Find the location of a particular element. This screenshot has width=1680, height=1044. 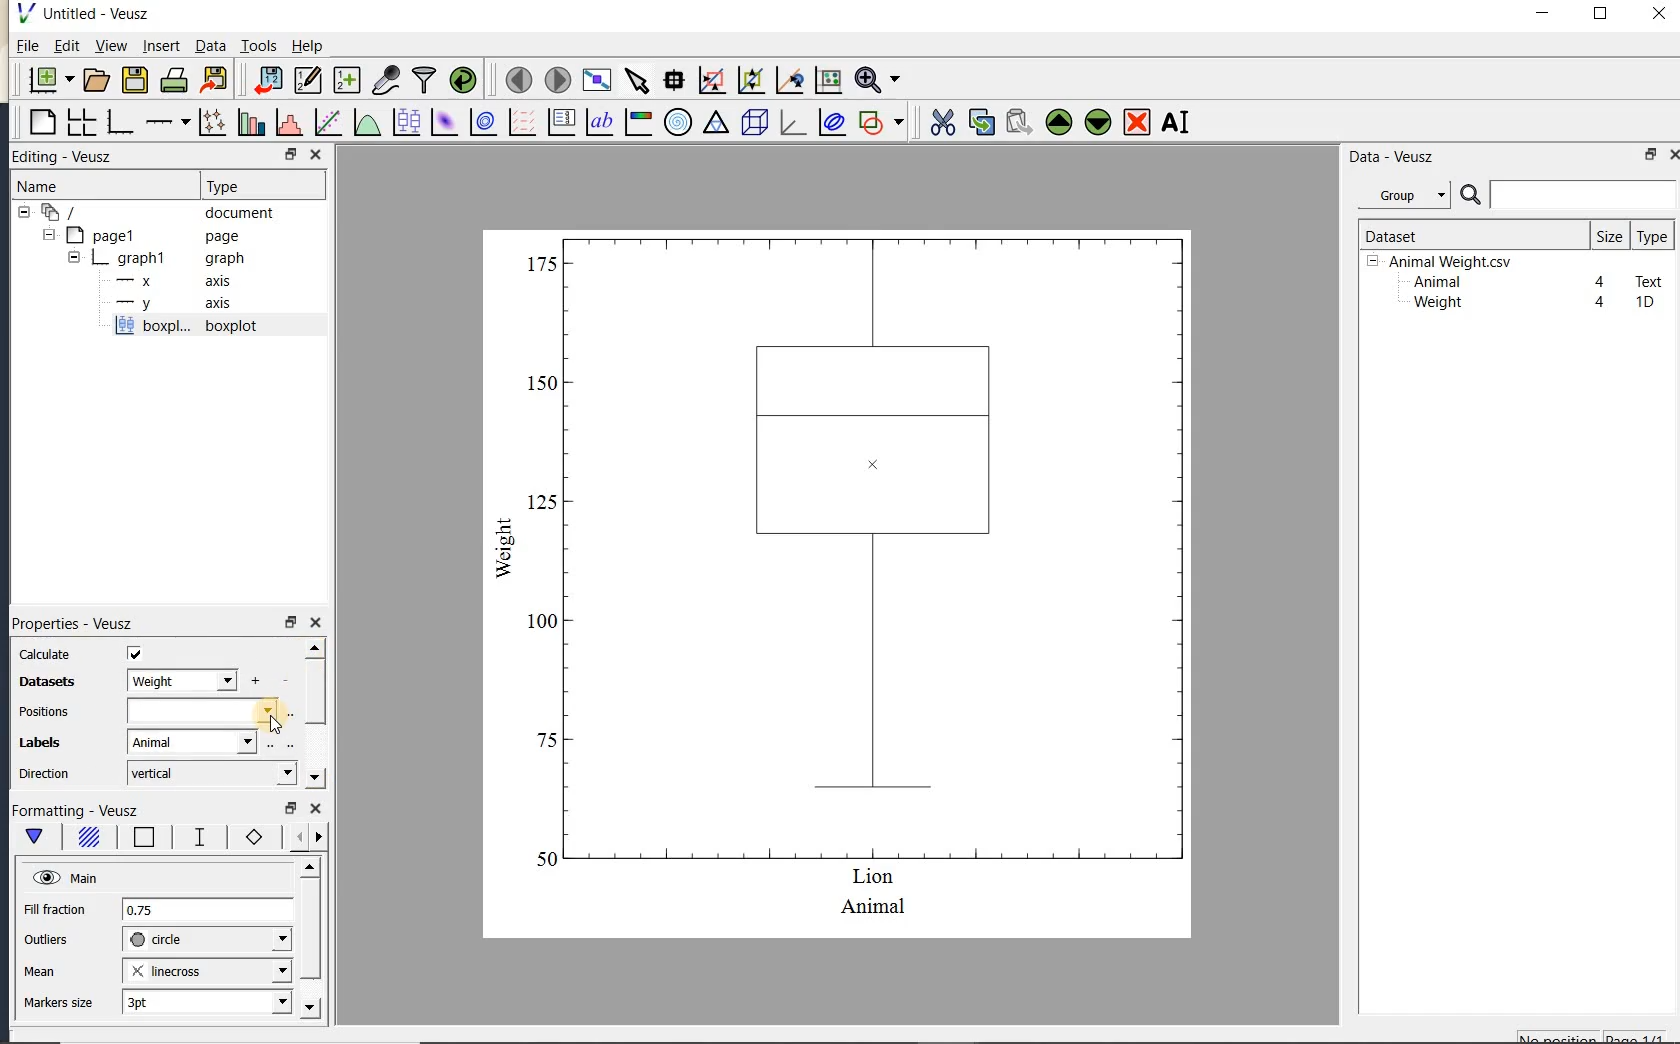

import data into Veusz is located at coordinates (268, 81).